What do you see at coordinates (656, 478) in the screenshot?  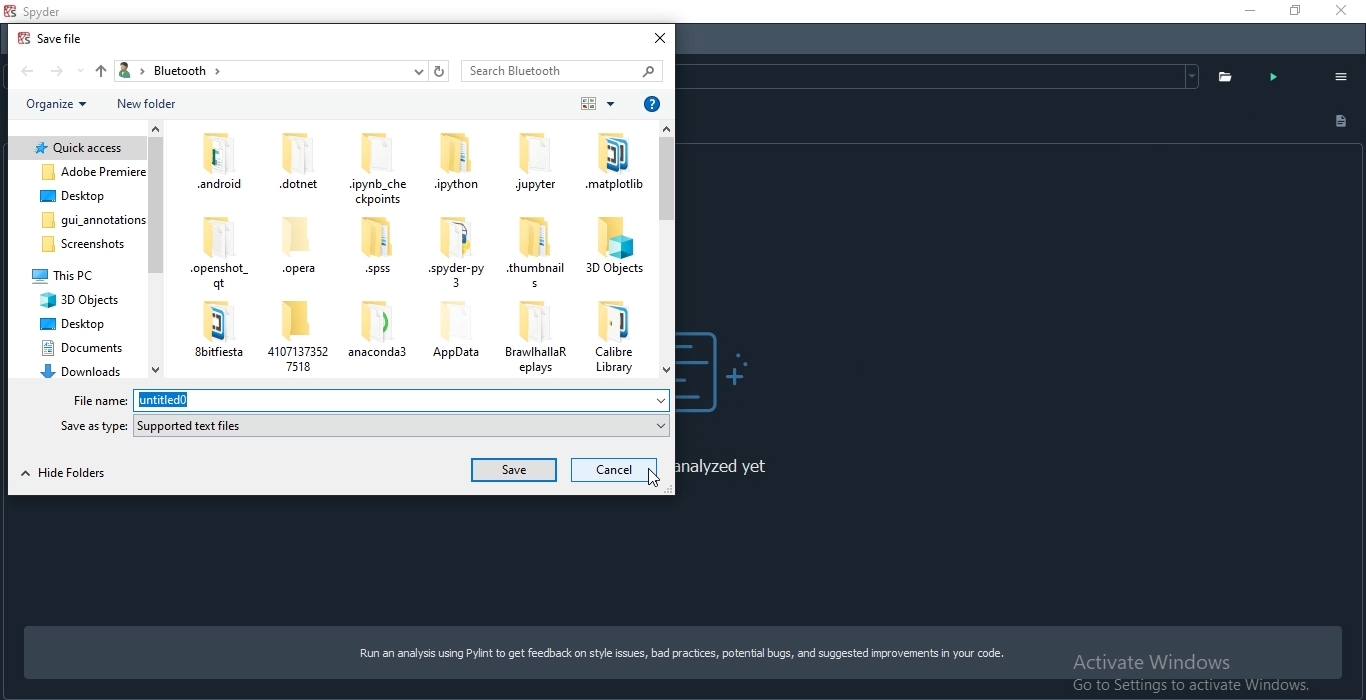 I see `cursor on cancel` at bounding box center [656, 478].